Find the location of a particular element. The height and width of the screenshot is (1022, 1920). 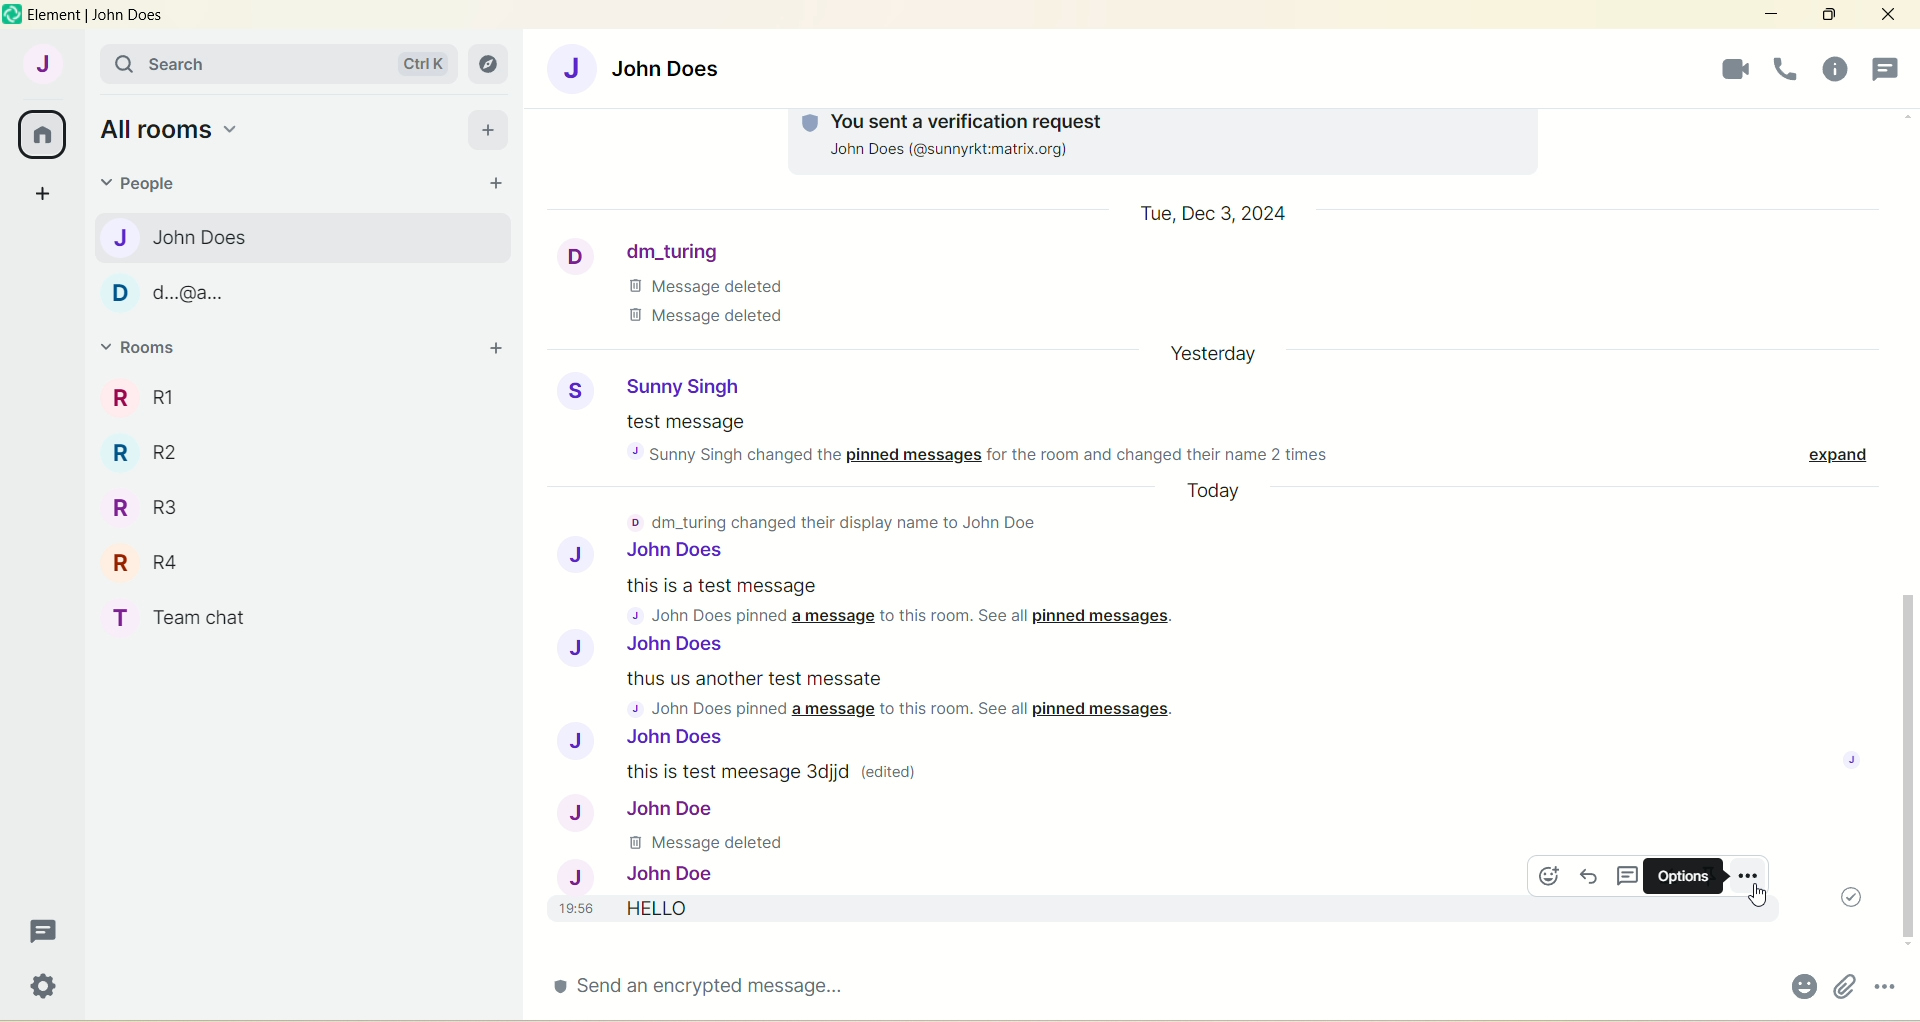

sunny Singh changed the pinned messages for the room and changed their name 2 times is located at coordinates (997, 453).